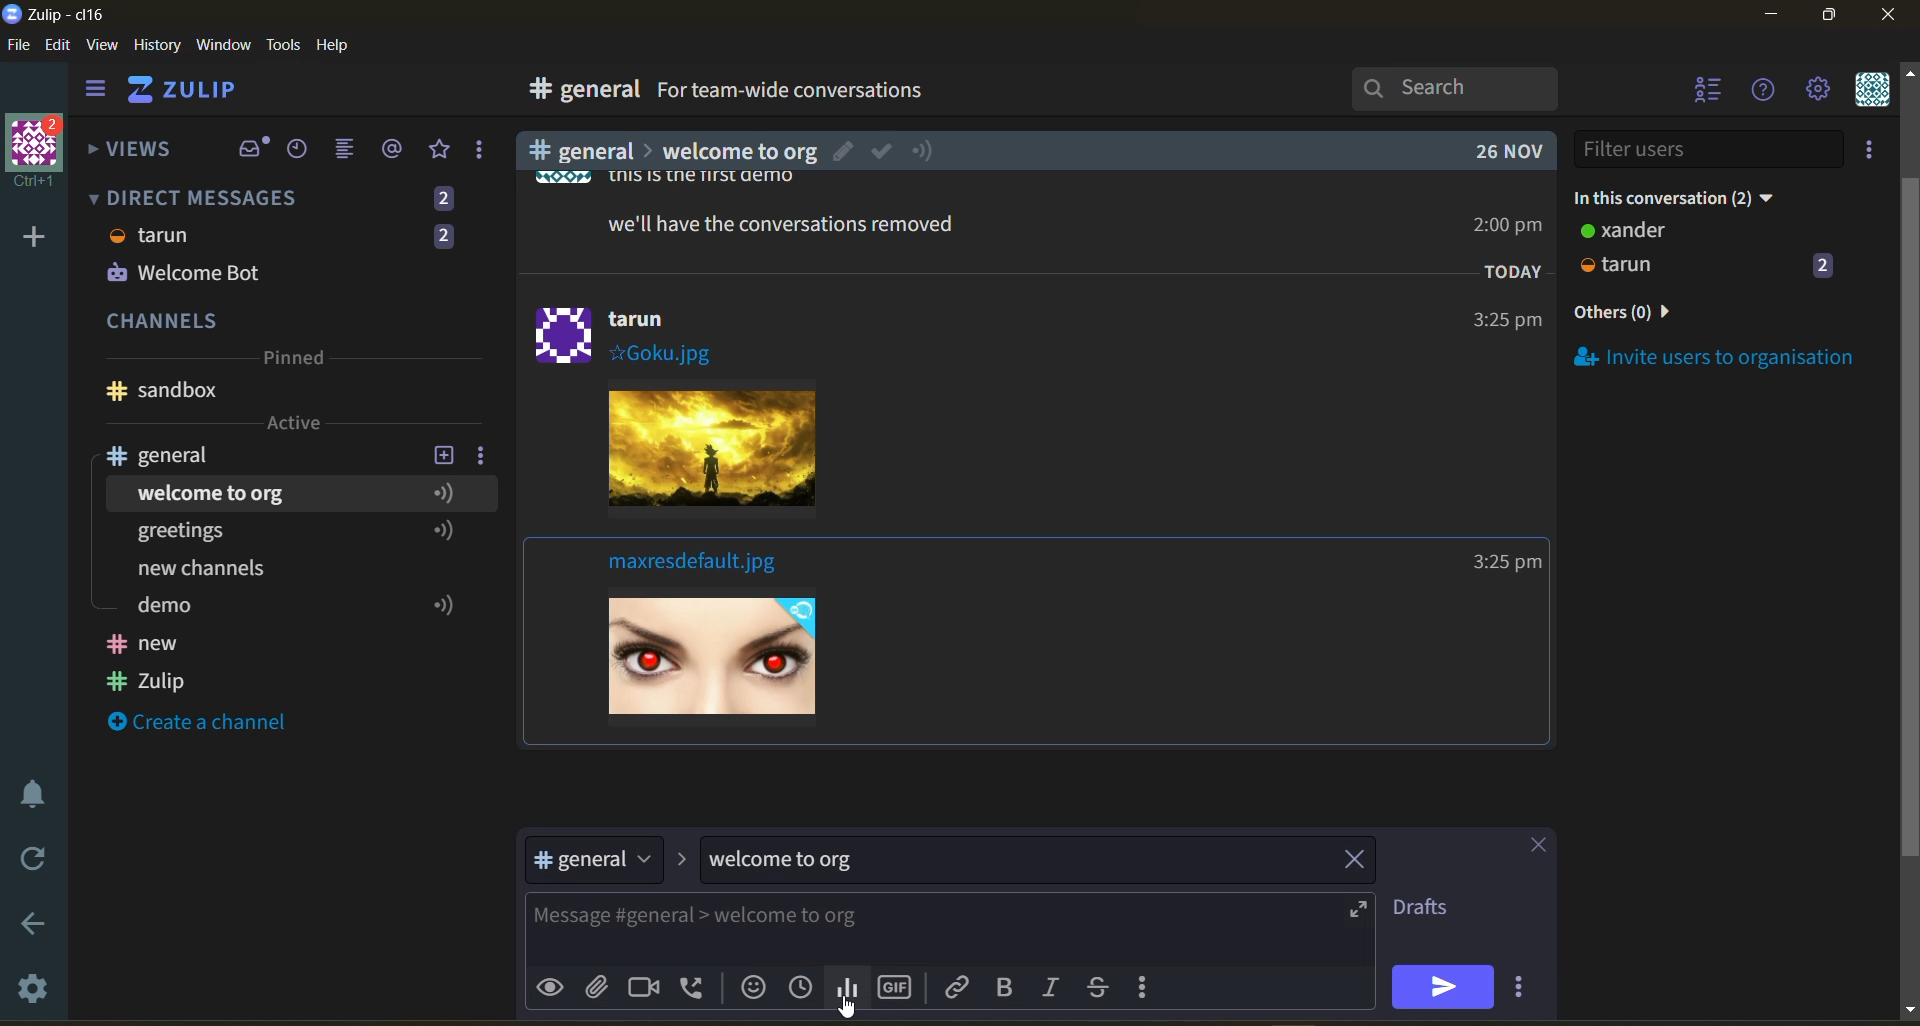 This screenshot has height=1026, width=1920. What do you see at coordinates (1356, 908) in the screenshot?
I see `expand compose box` at bounding box center [1356, 908].